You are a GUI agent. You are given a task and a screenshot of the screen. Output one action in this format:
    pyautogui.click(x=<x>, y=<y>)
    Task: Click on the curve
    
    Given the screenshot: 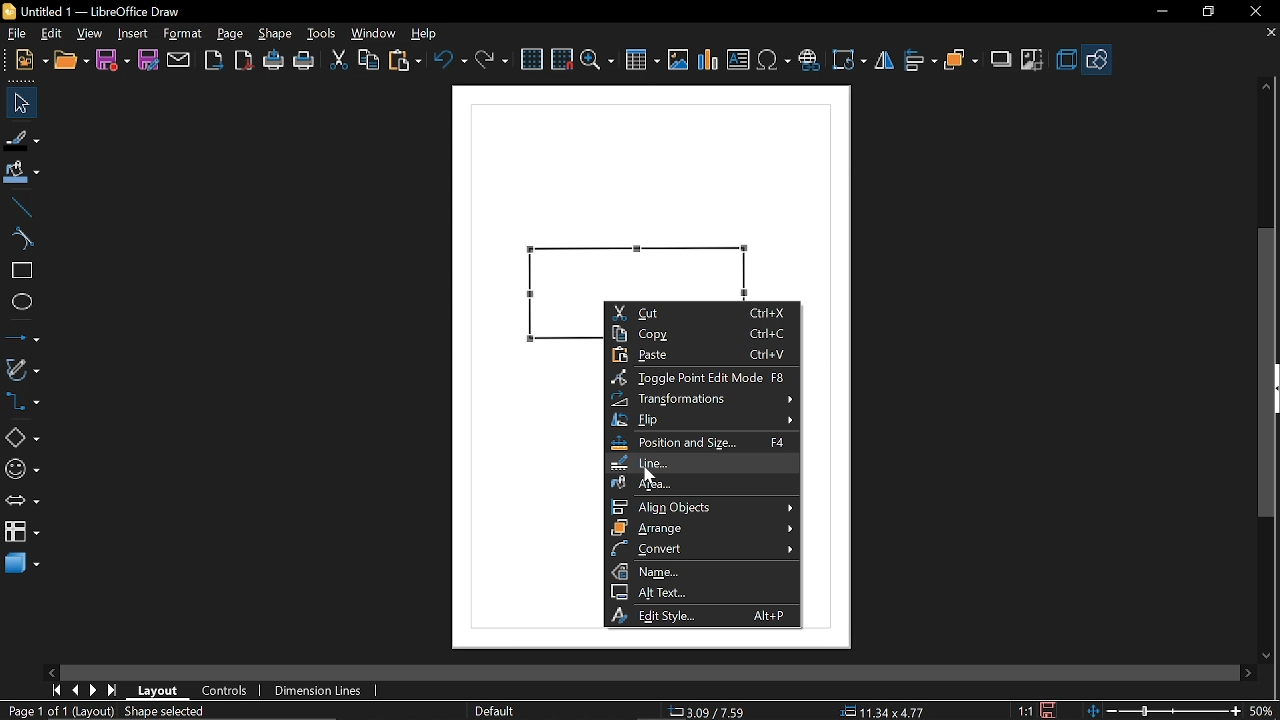 What is the action you would take?
    pyautogui.click(x=20, y=238)
    